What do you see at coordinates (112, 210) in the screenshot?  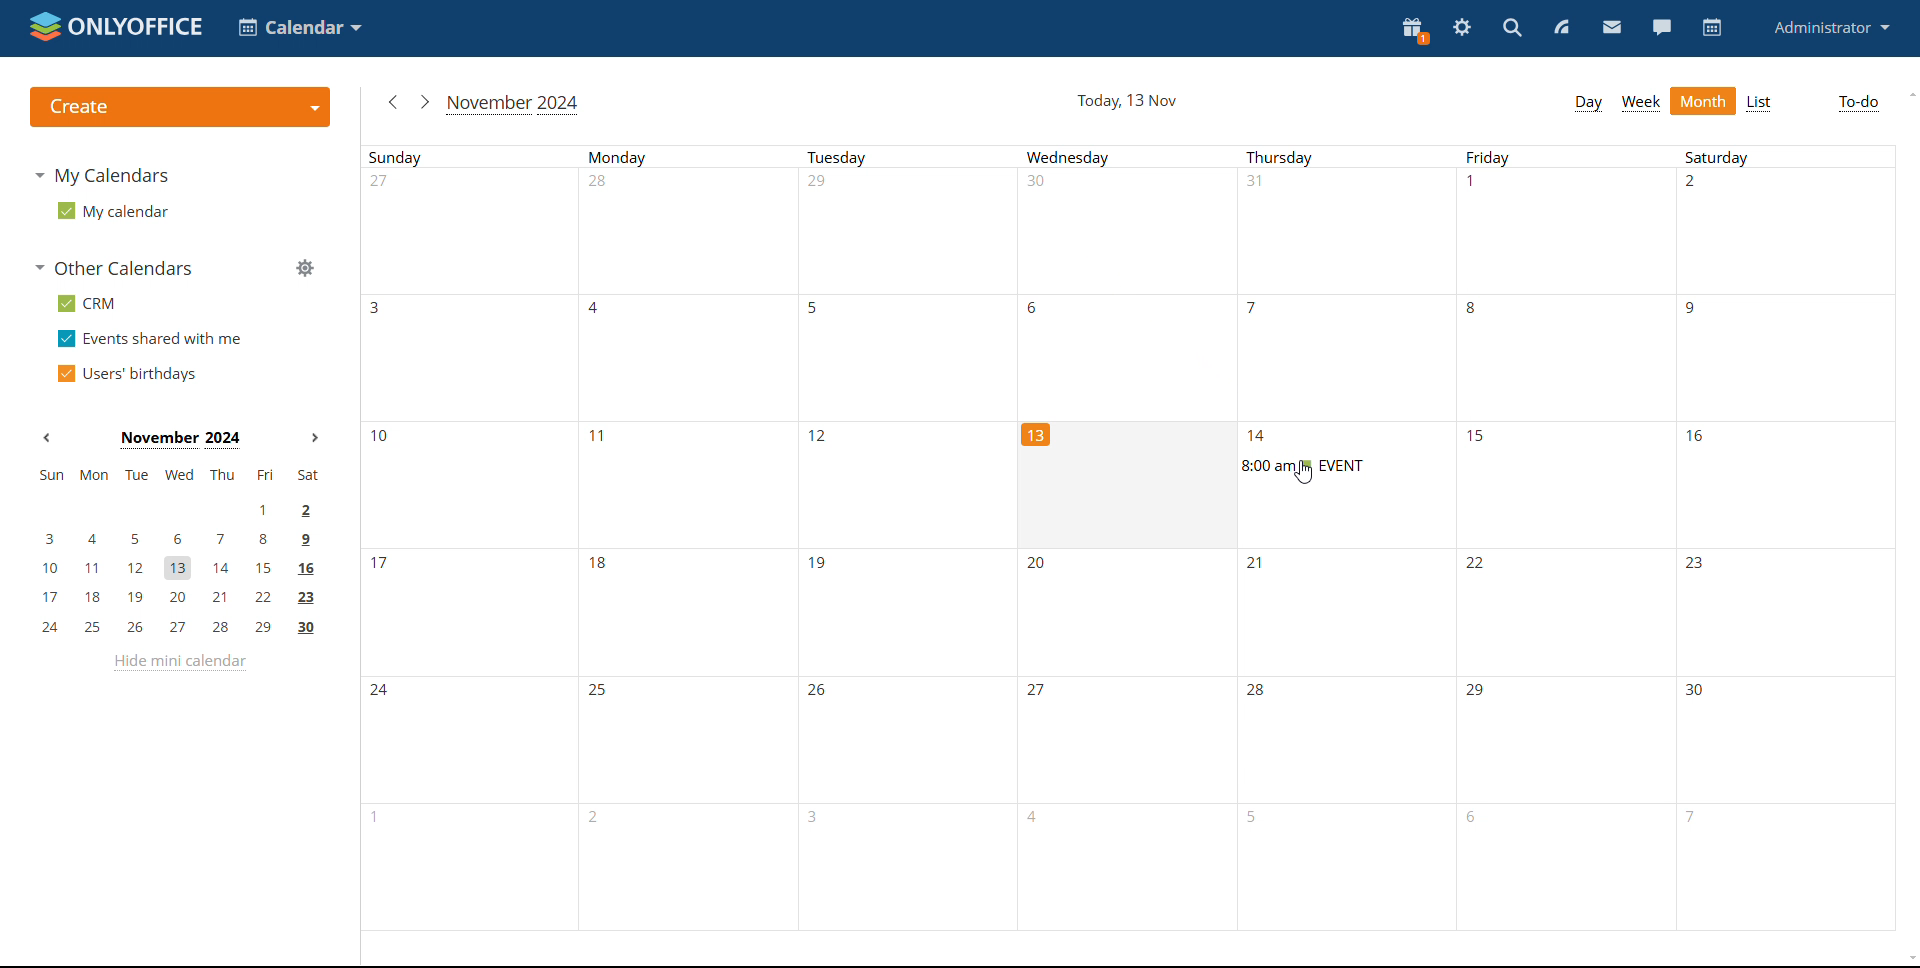 I see `my calendar` at bounding box center [112, 210].